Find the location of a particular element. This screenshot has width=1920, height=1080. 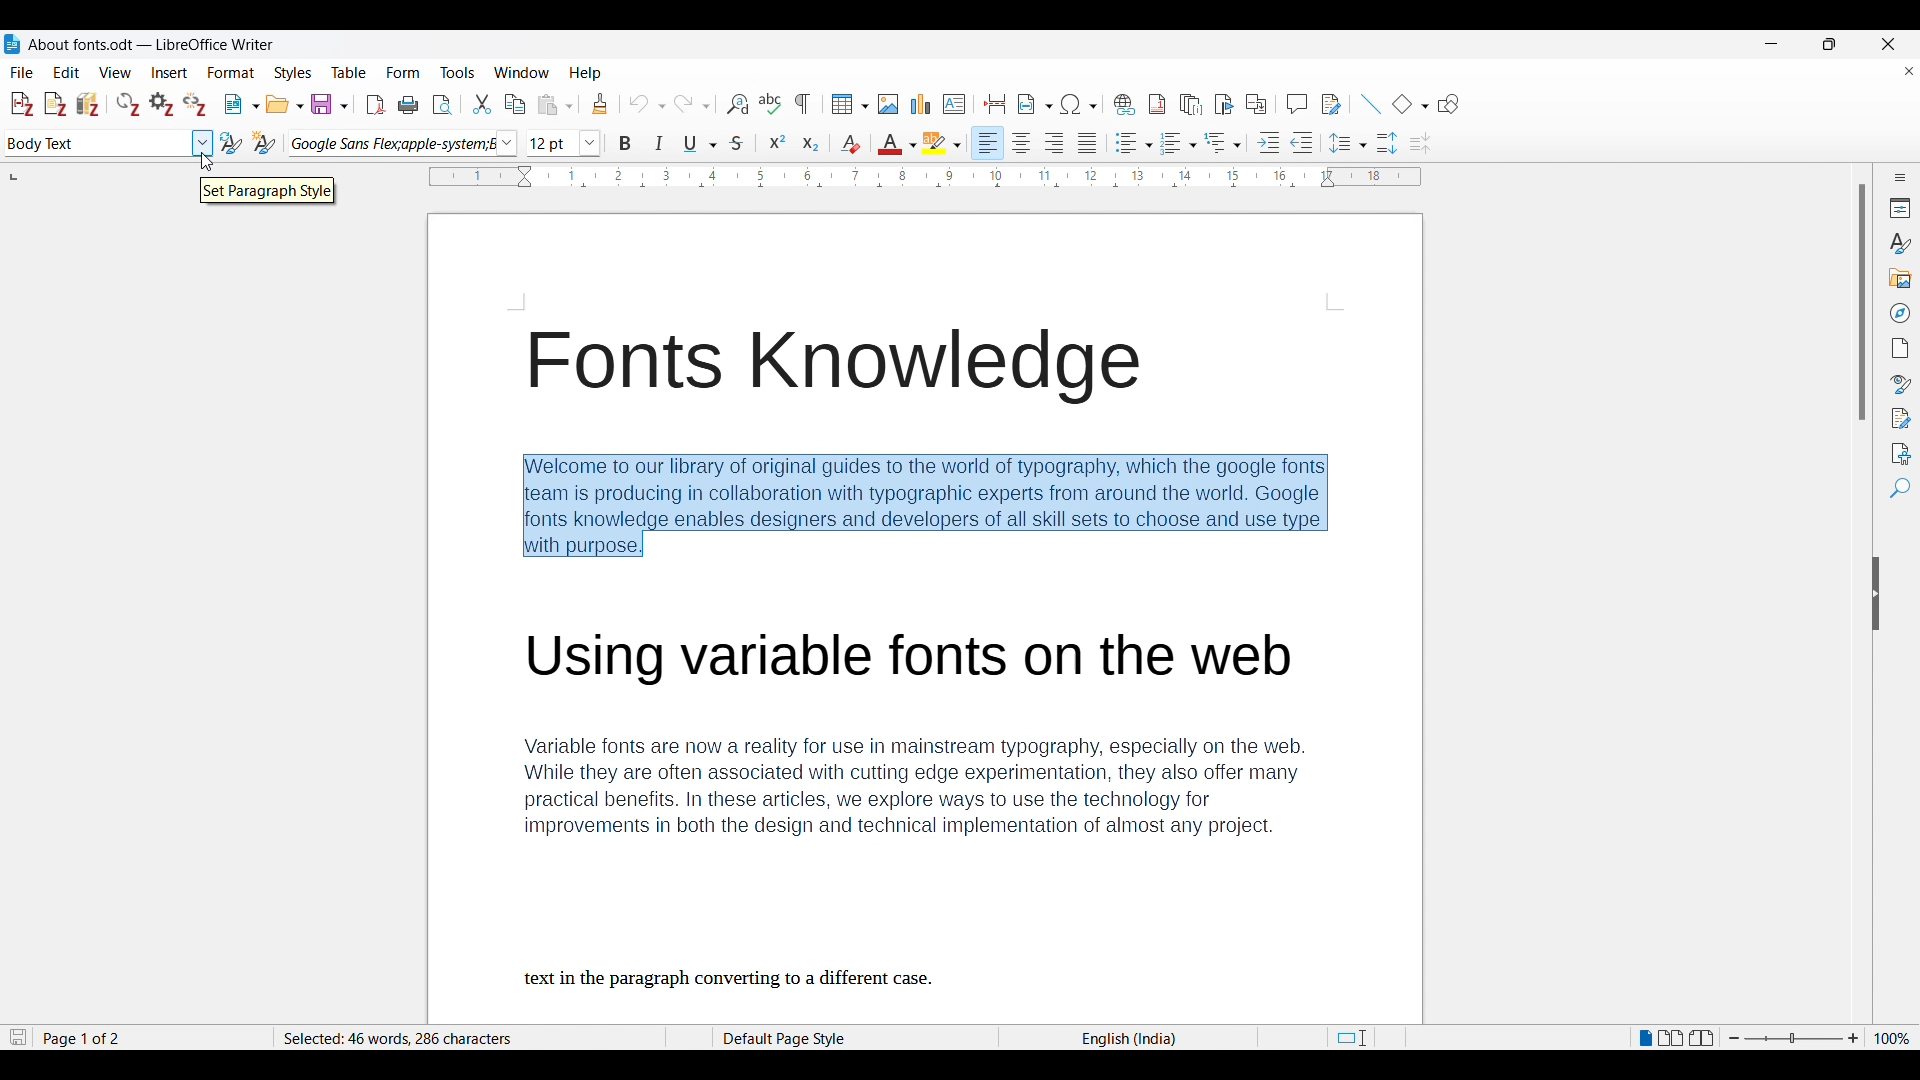

Right alignment is located at coordinates (1054, 143).